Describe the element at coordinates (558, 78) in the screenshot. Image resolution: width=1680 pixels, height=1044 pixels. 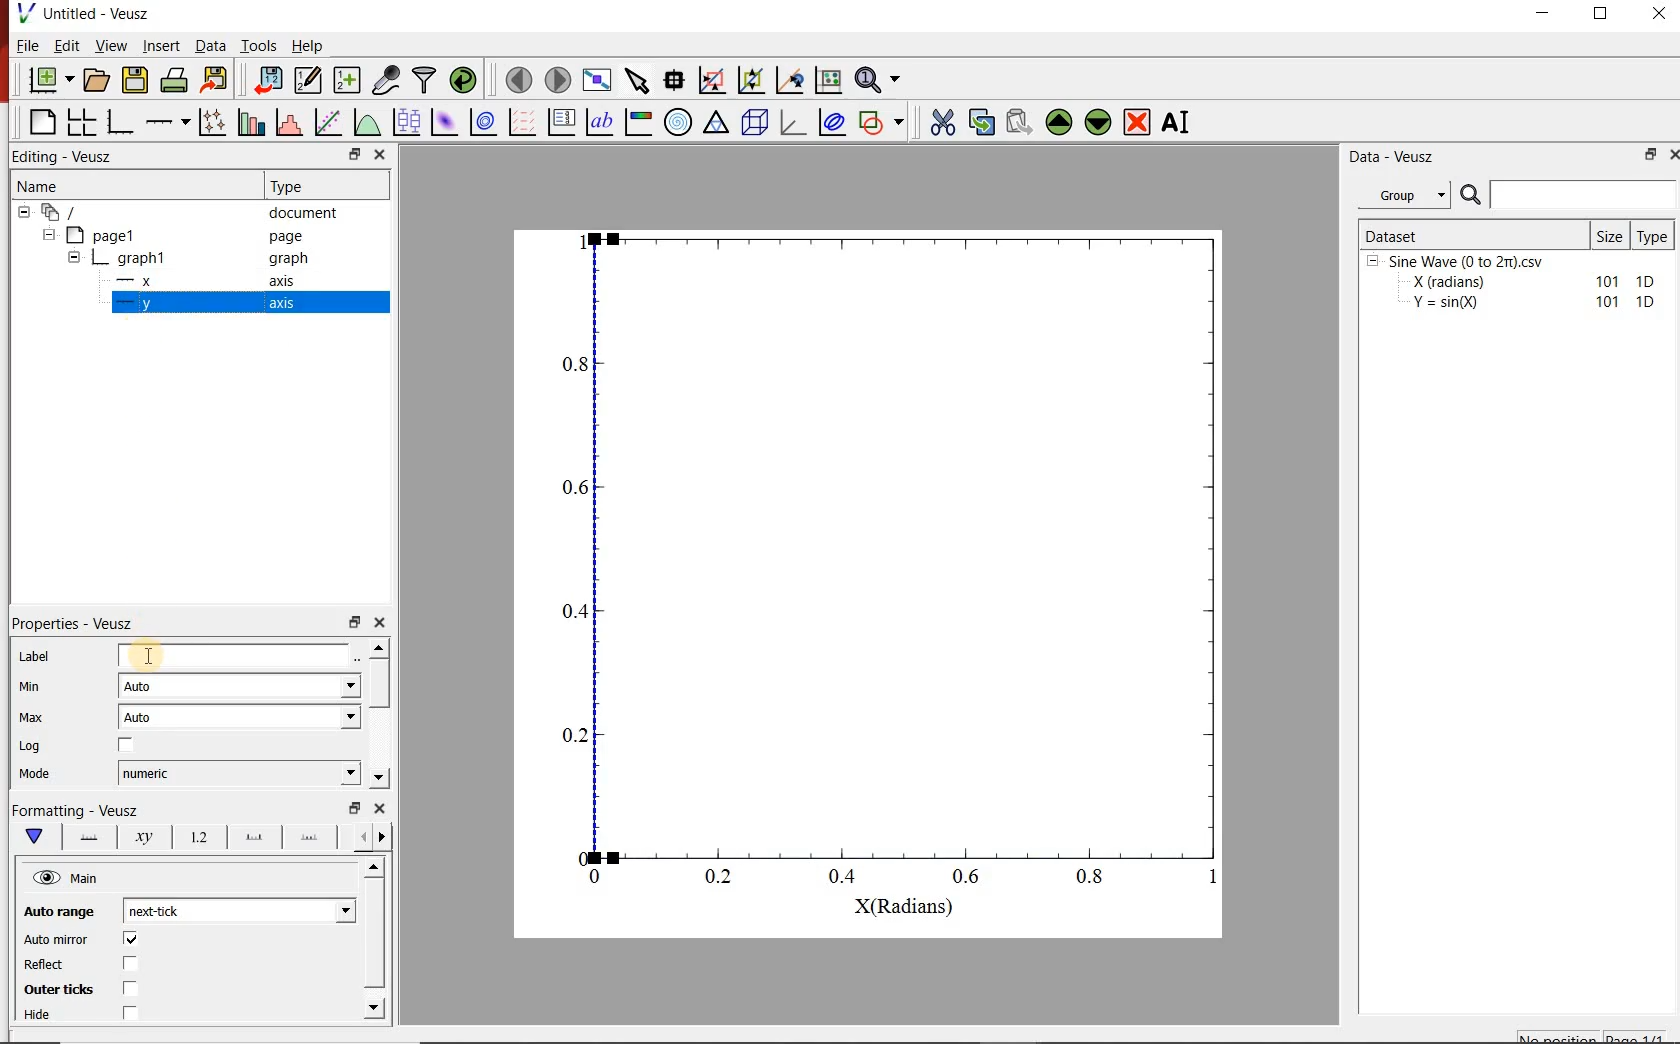
I see `go to next page` at that location.